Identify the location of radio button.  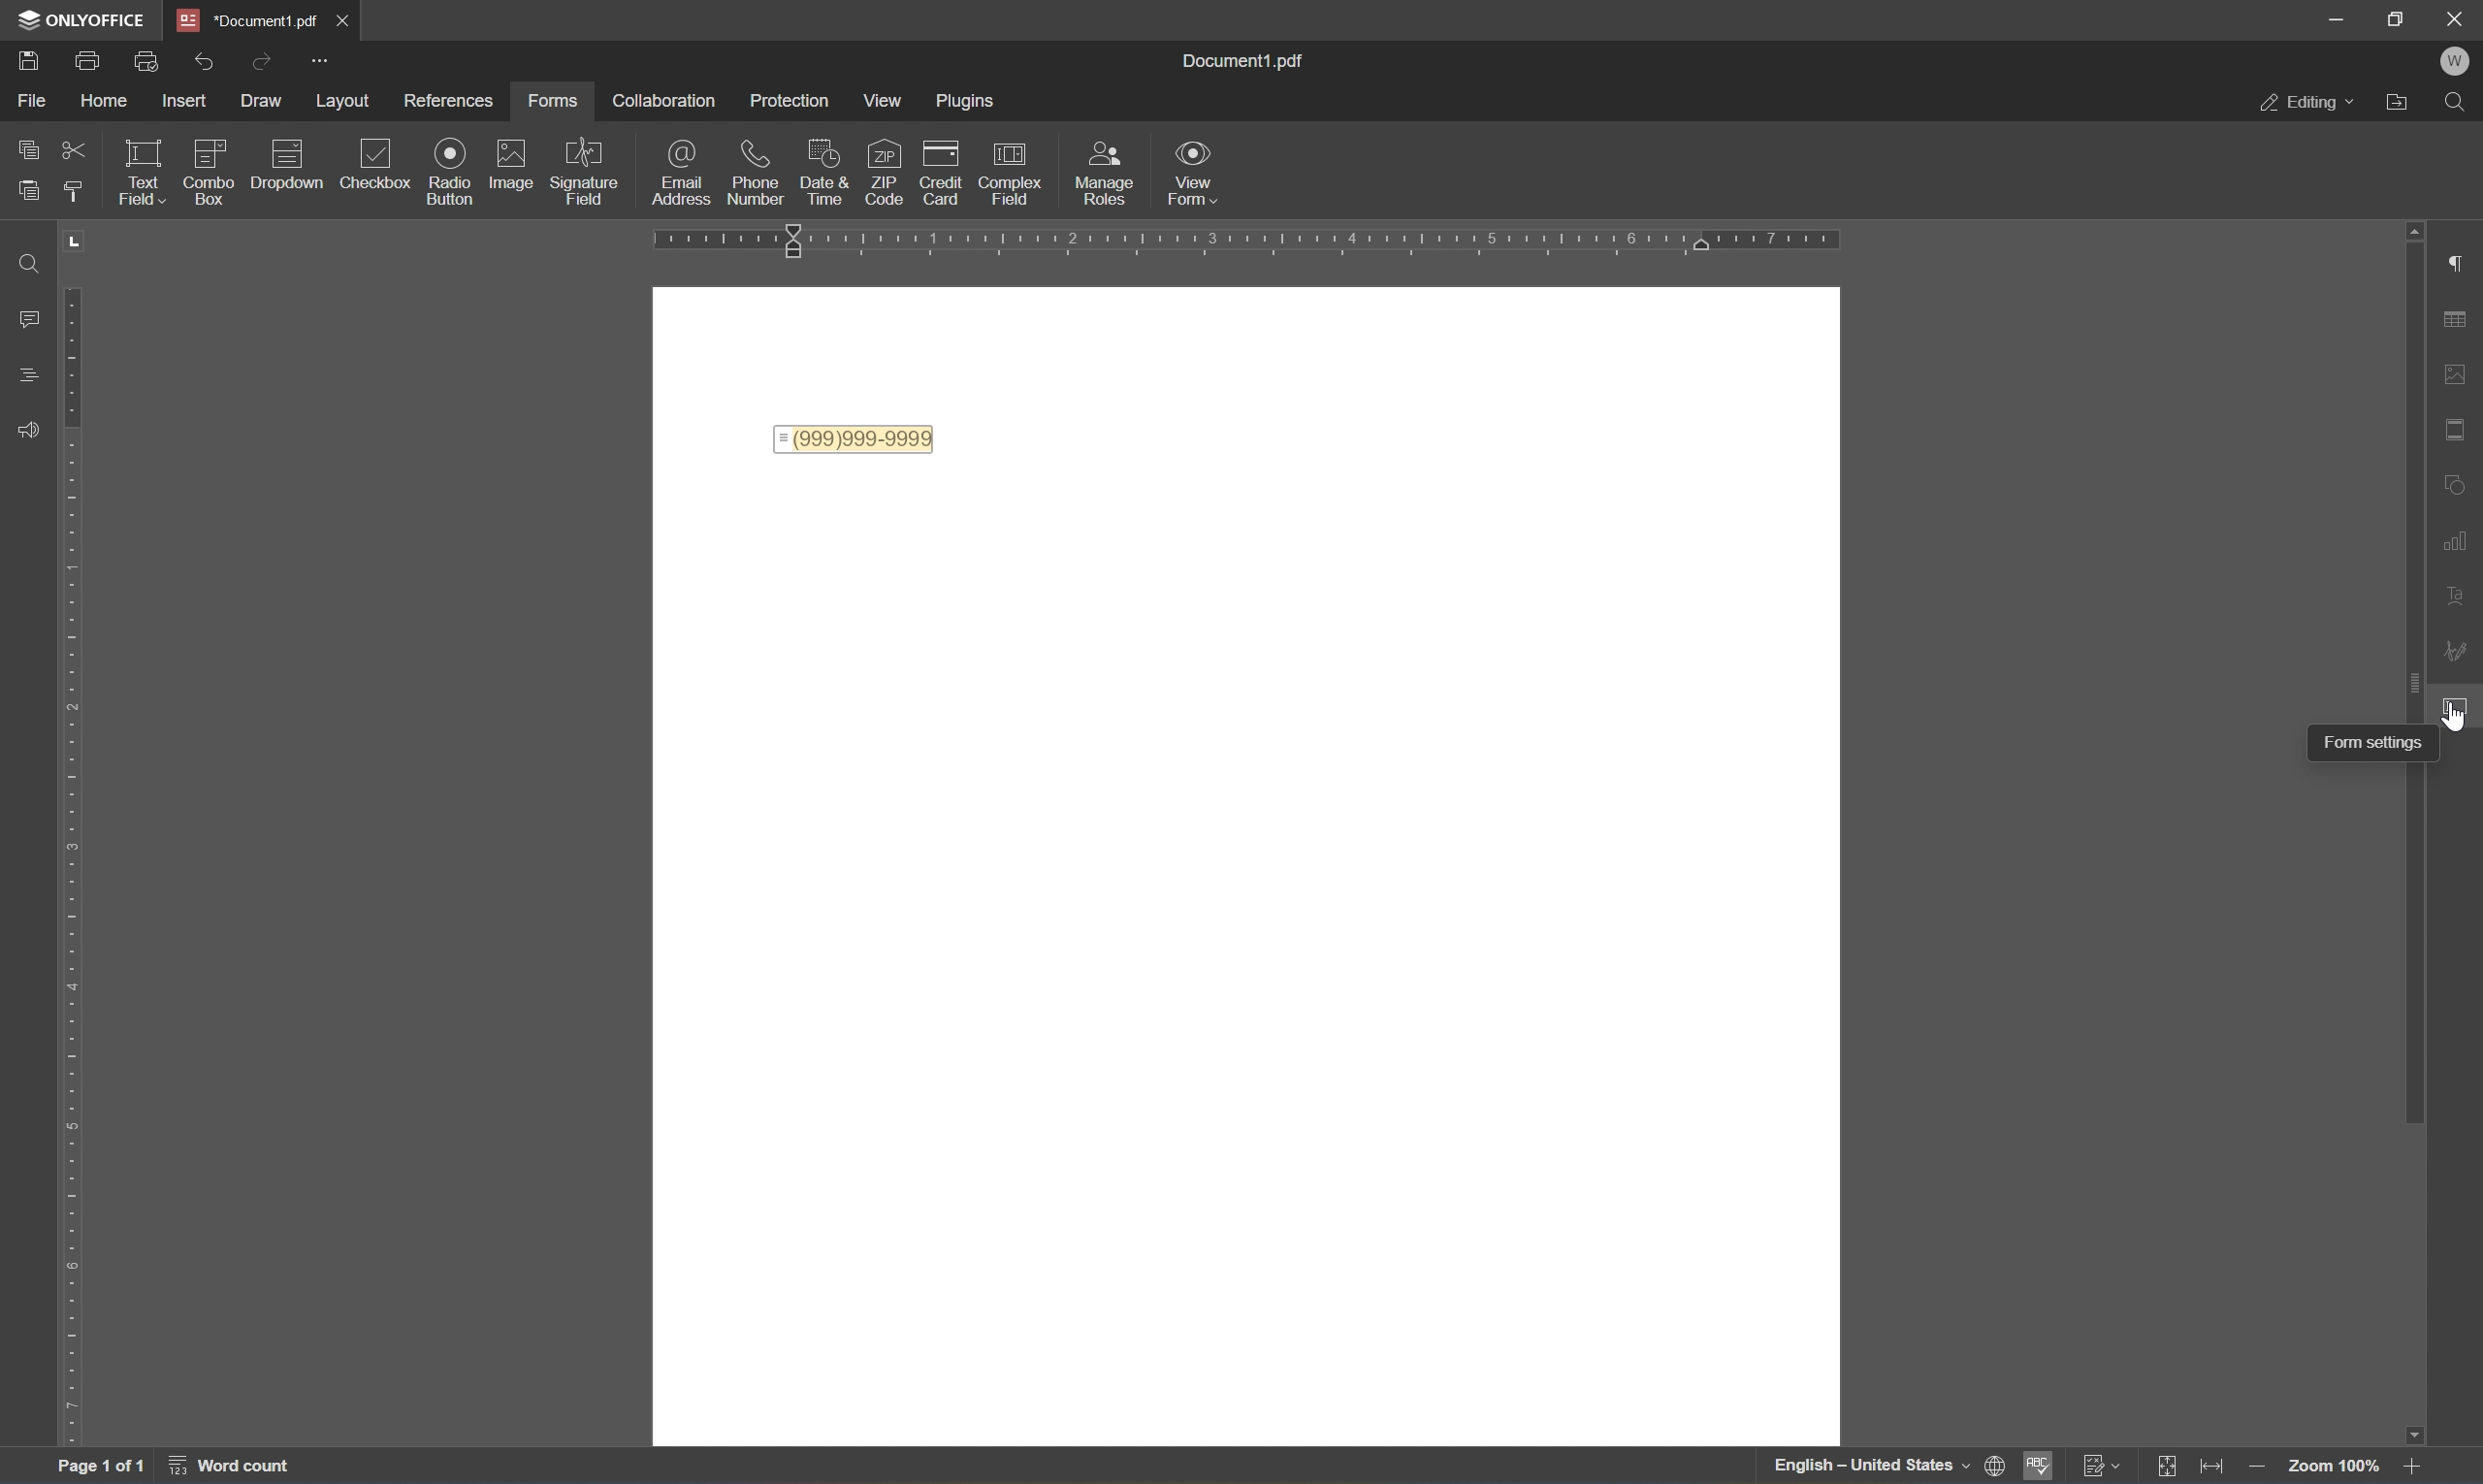
(451, 169).